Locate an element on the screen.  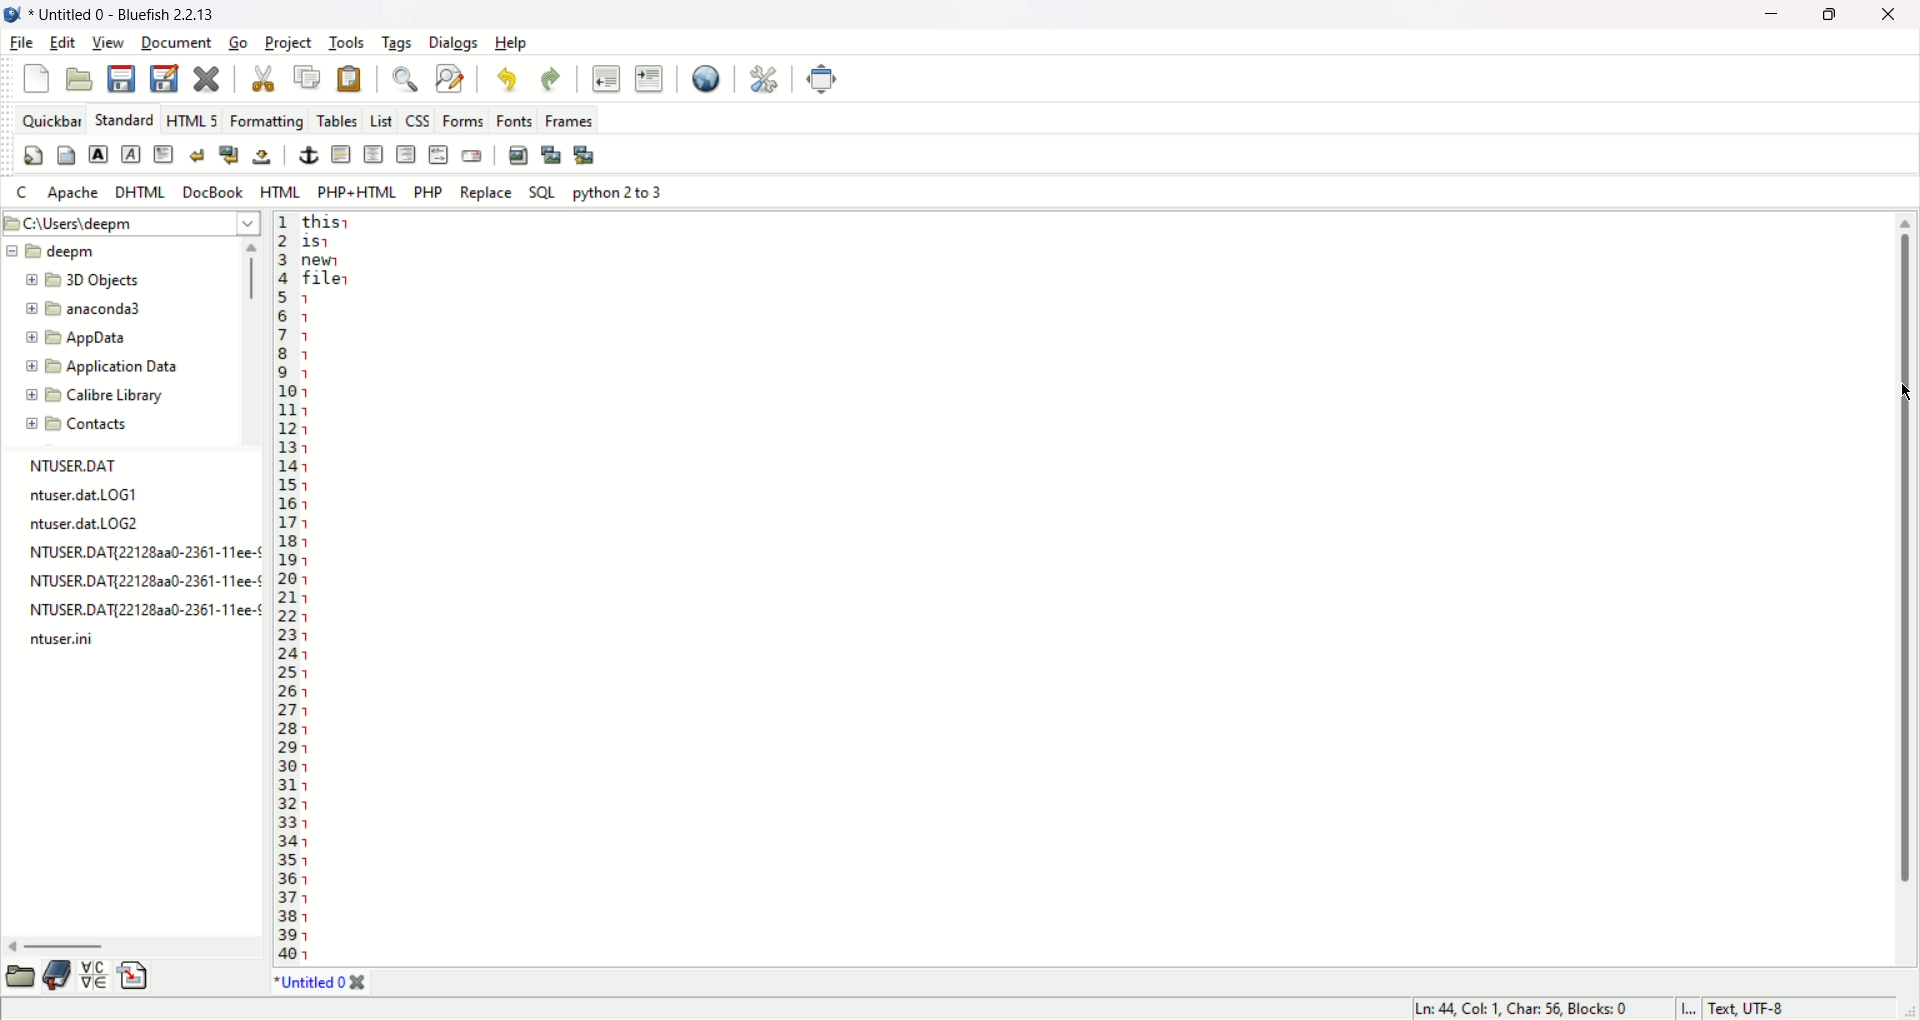
view is located at coordinates (109, 42).